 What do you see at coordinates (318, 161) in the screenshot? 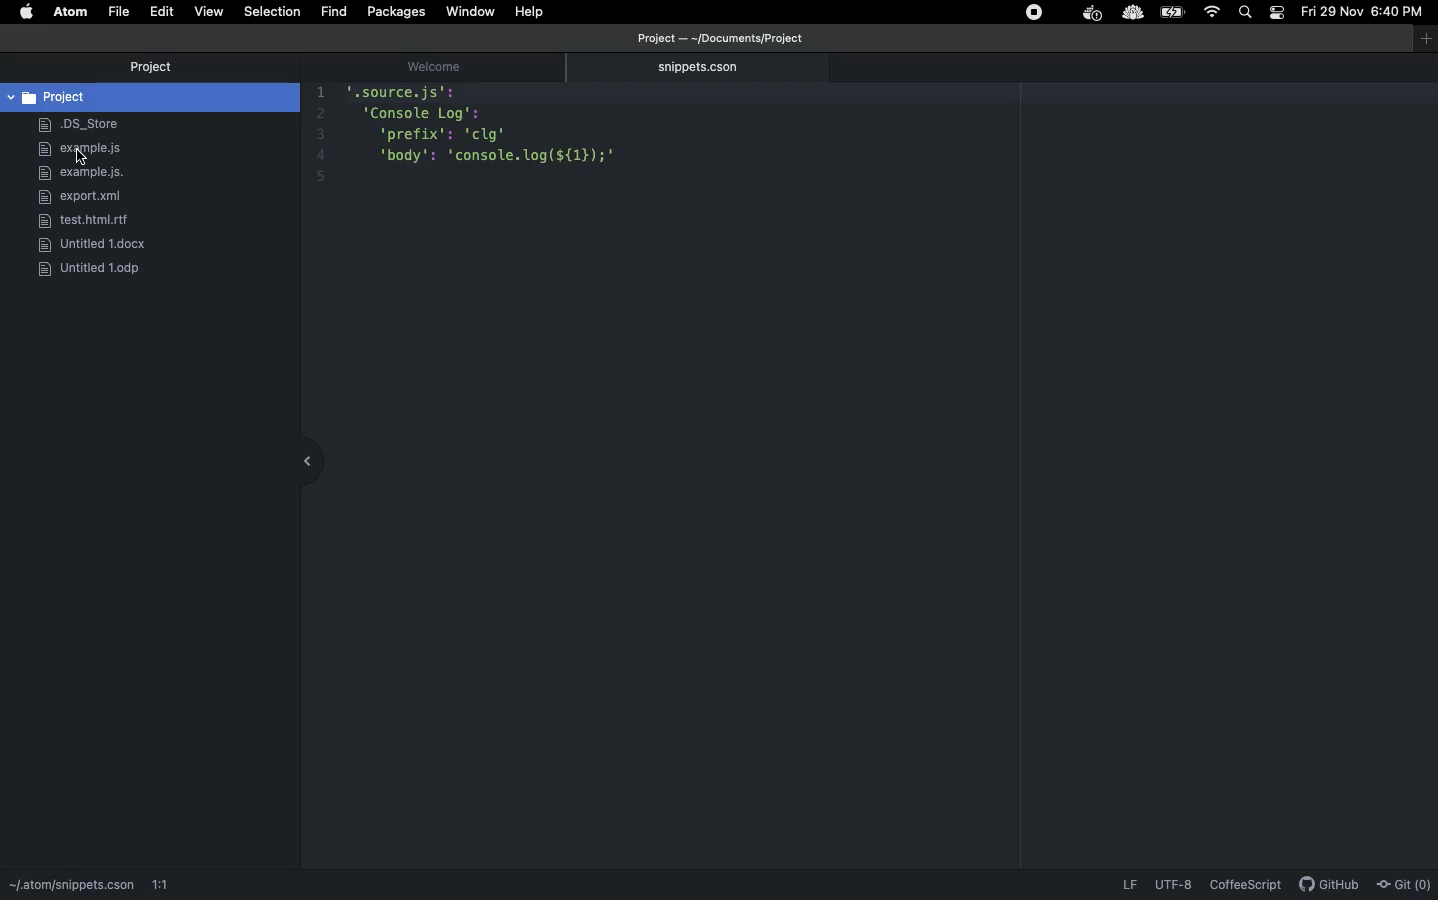
I see `count bar` at bounding box center [318, 161].